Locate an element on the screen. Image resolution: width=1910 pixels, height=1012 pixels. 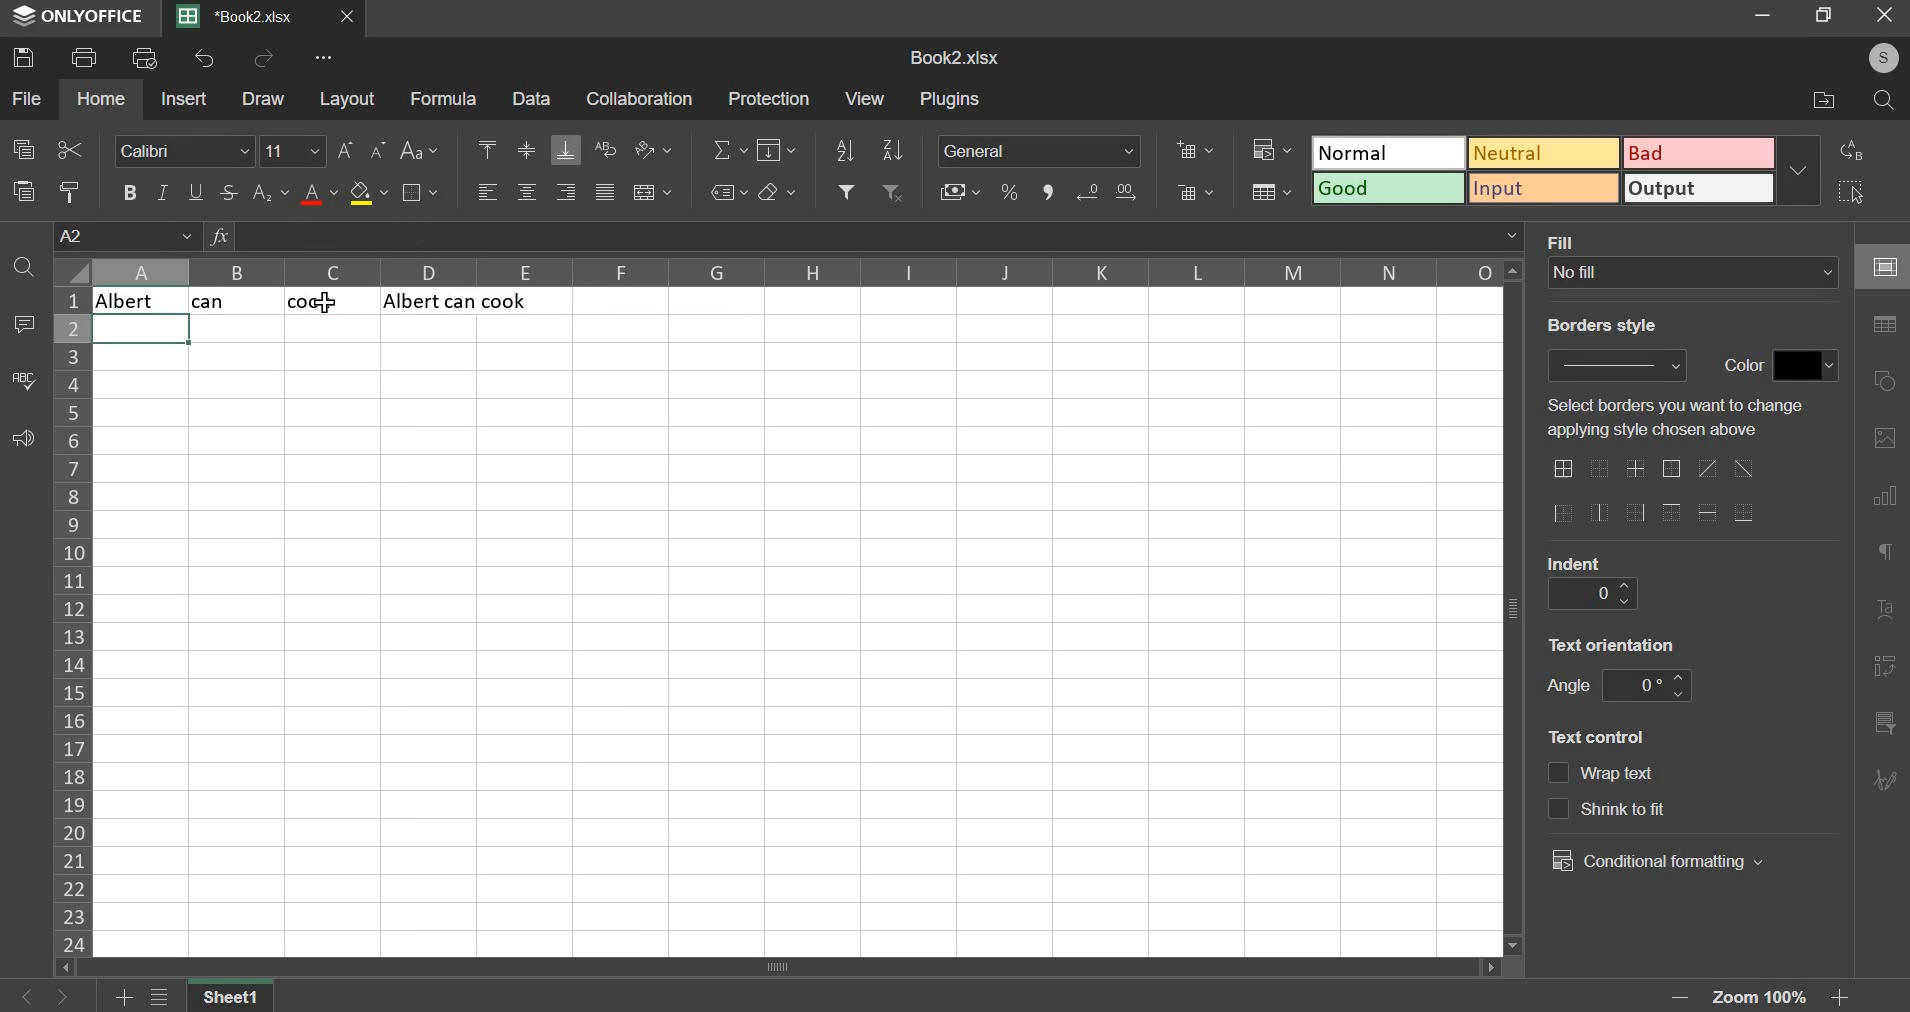
view all sheets is located at coordinates (170, 998).